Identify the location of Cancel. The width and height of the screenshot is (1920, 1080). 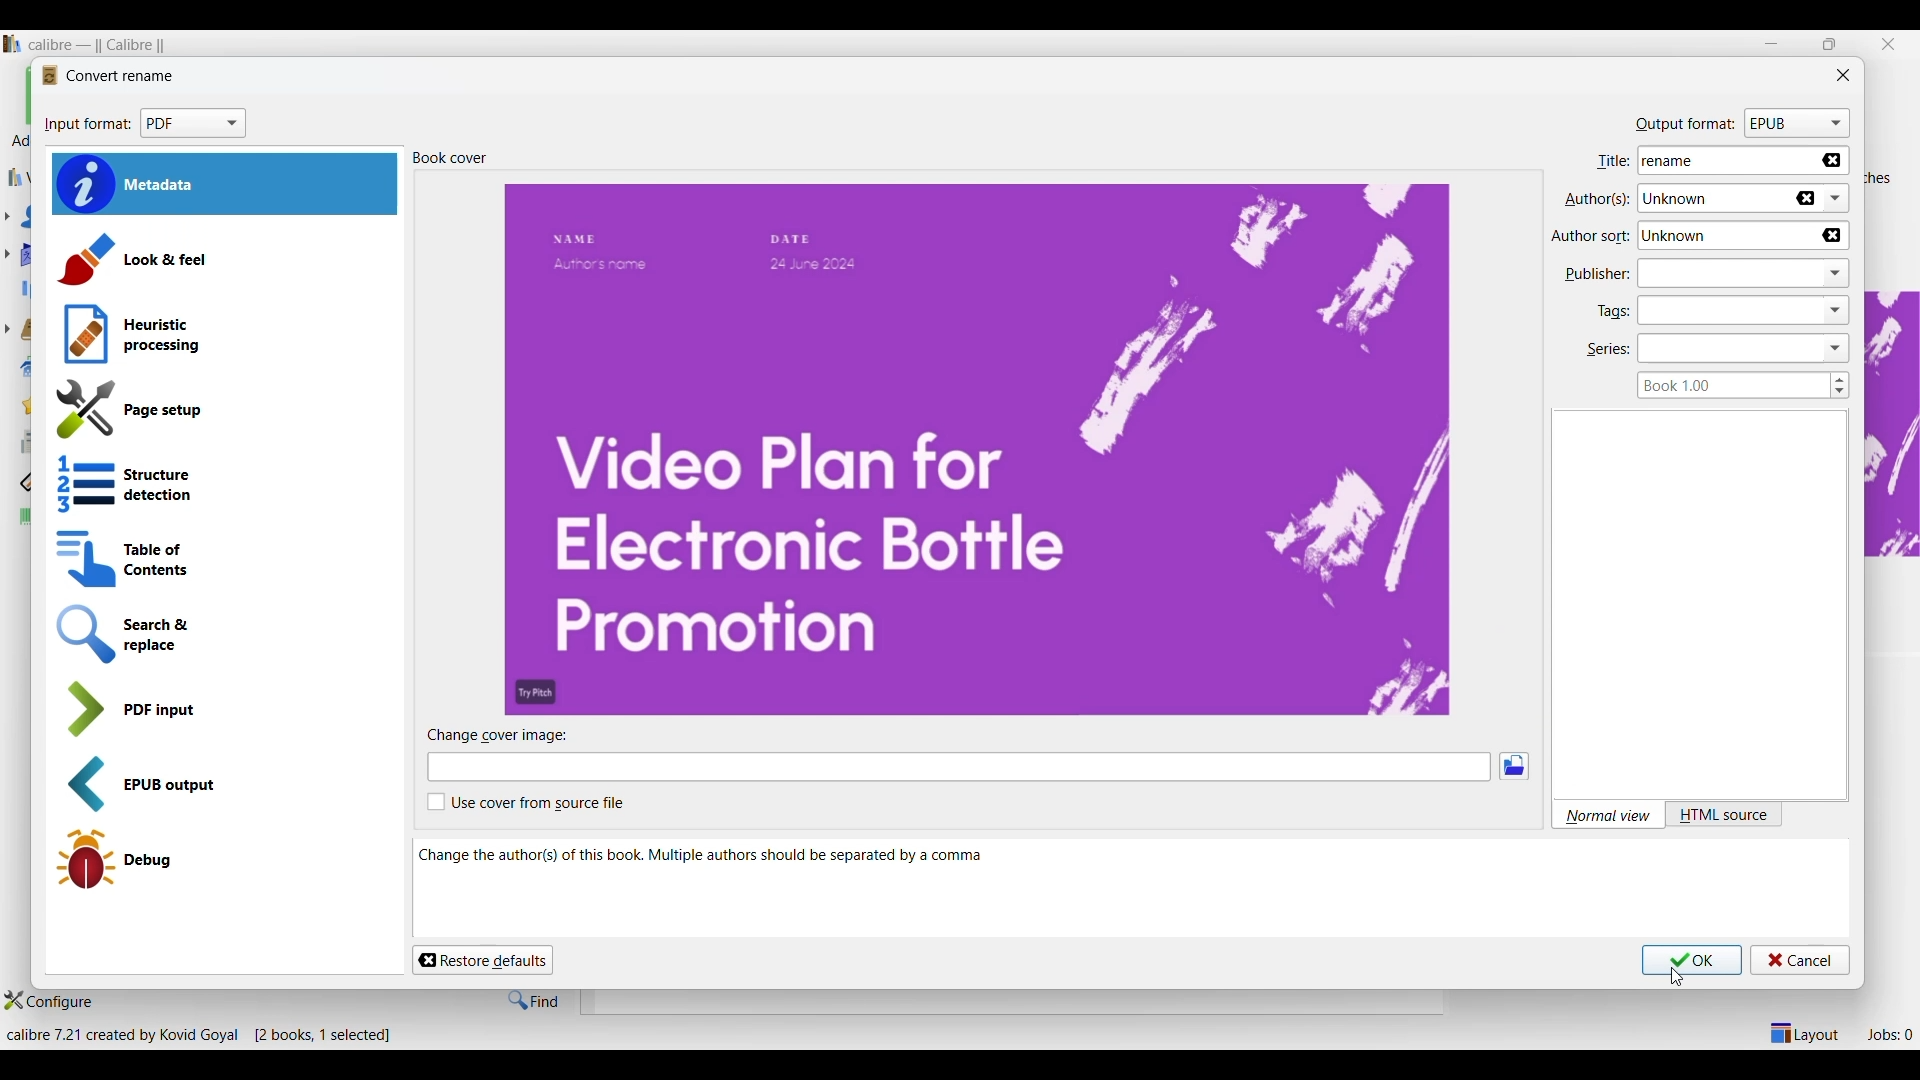
(1801, 960).